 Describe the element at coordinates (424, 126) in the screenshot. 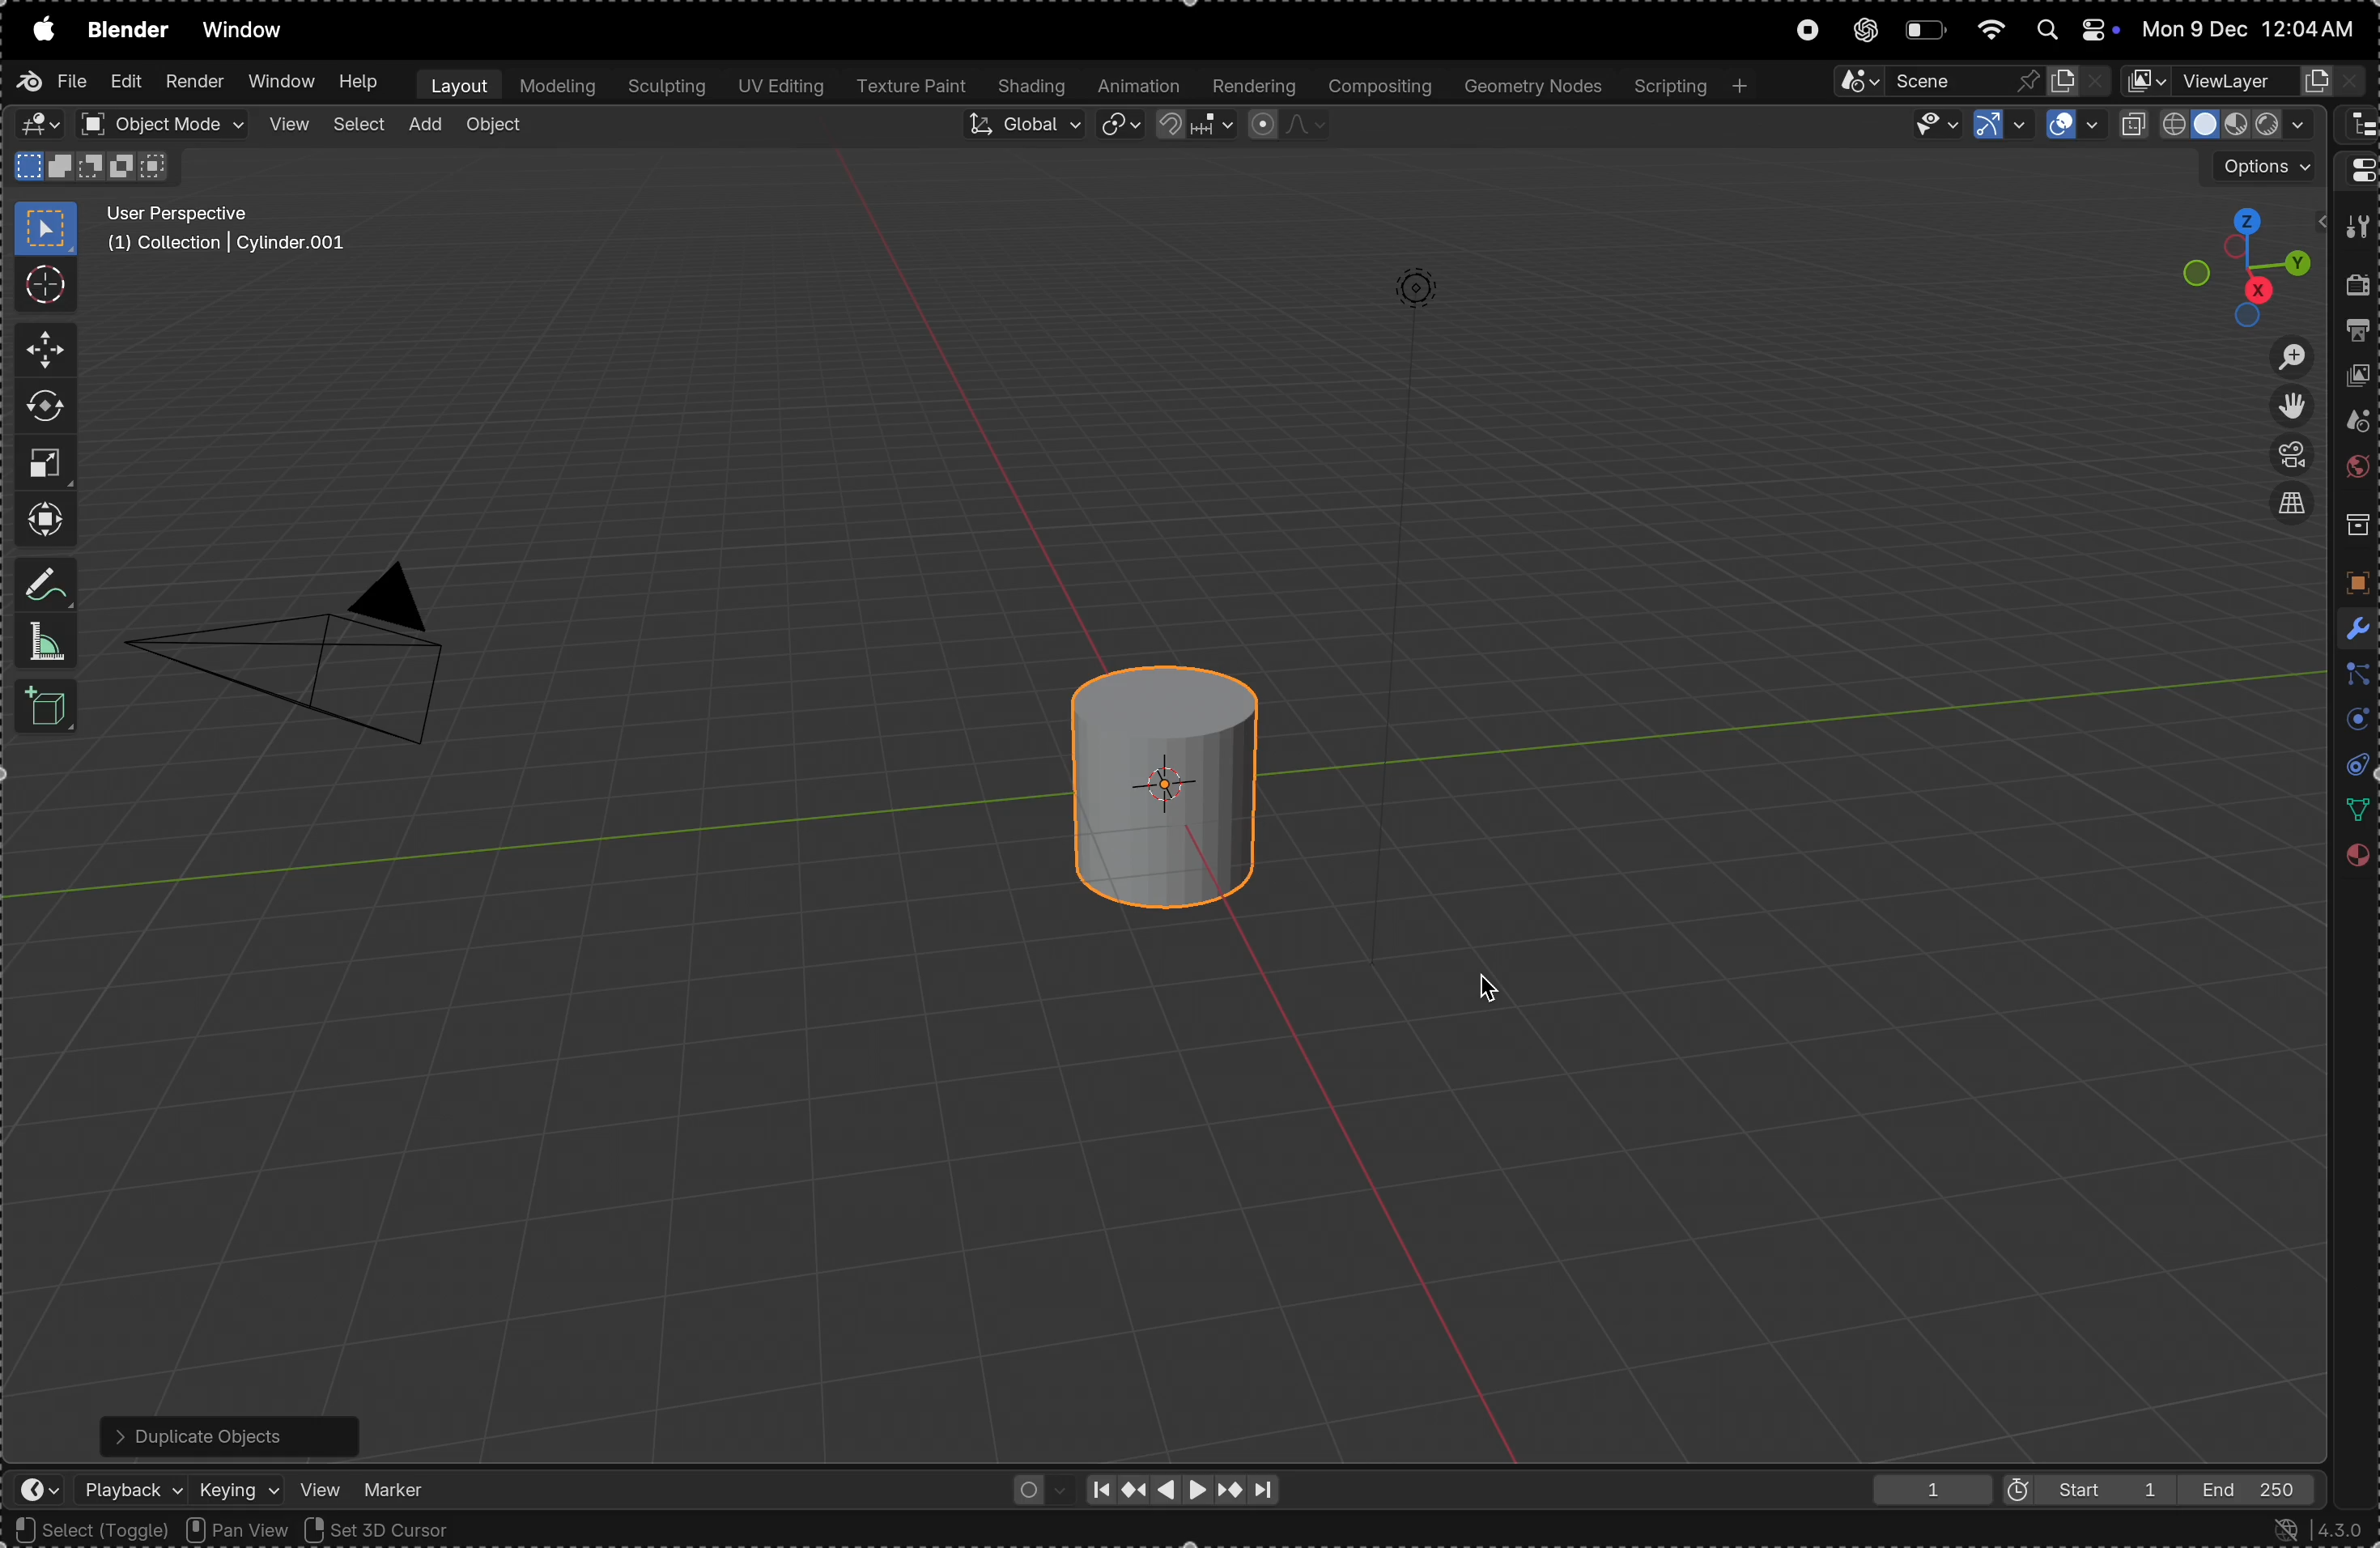

I see `add` at that location.